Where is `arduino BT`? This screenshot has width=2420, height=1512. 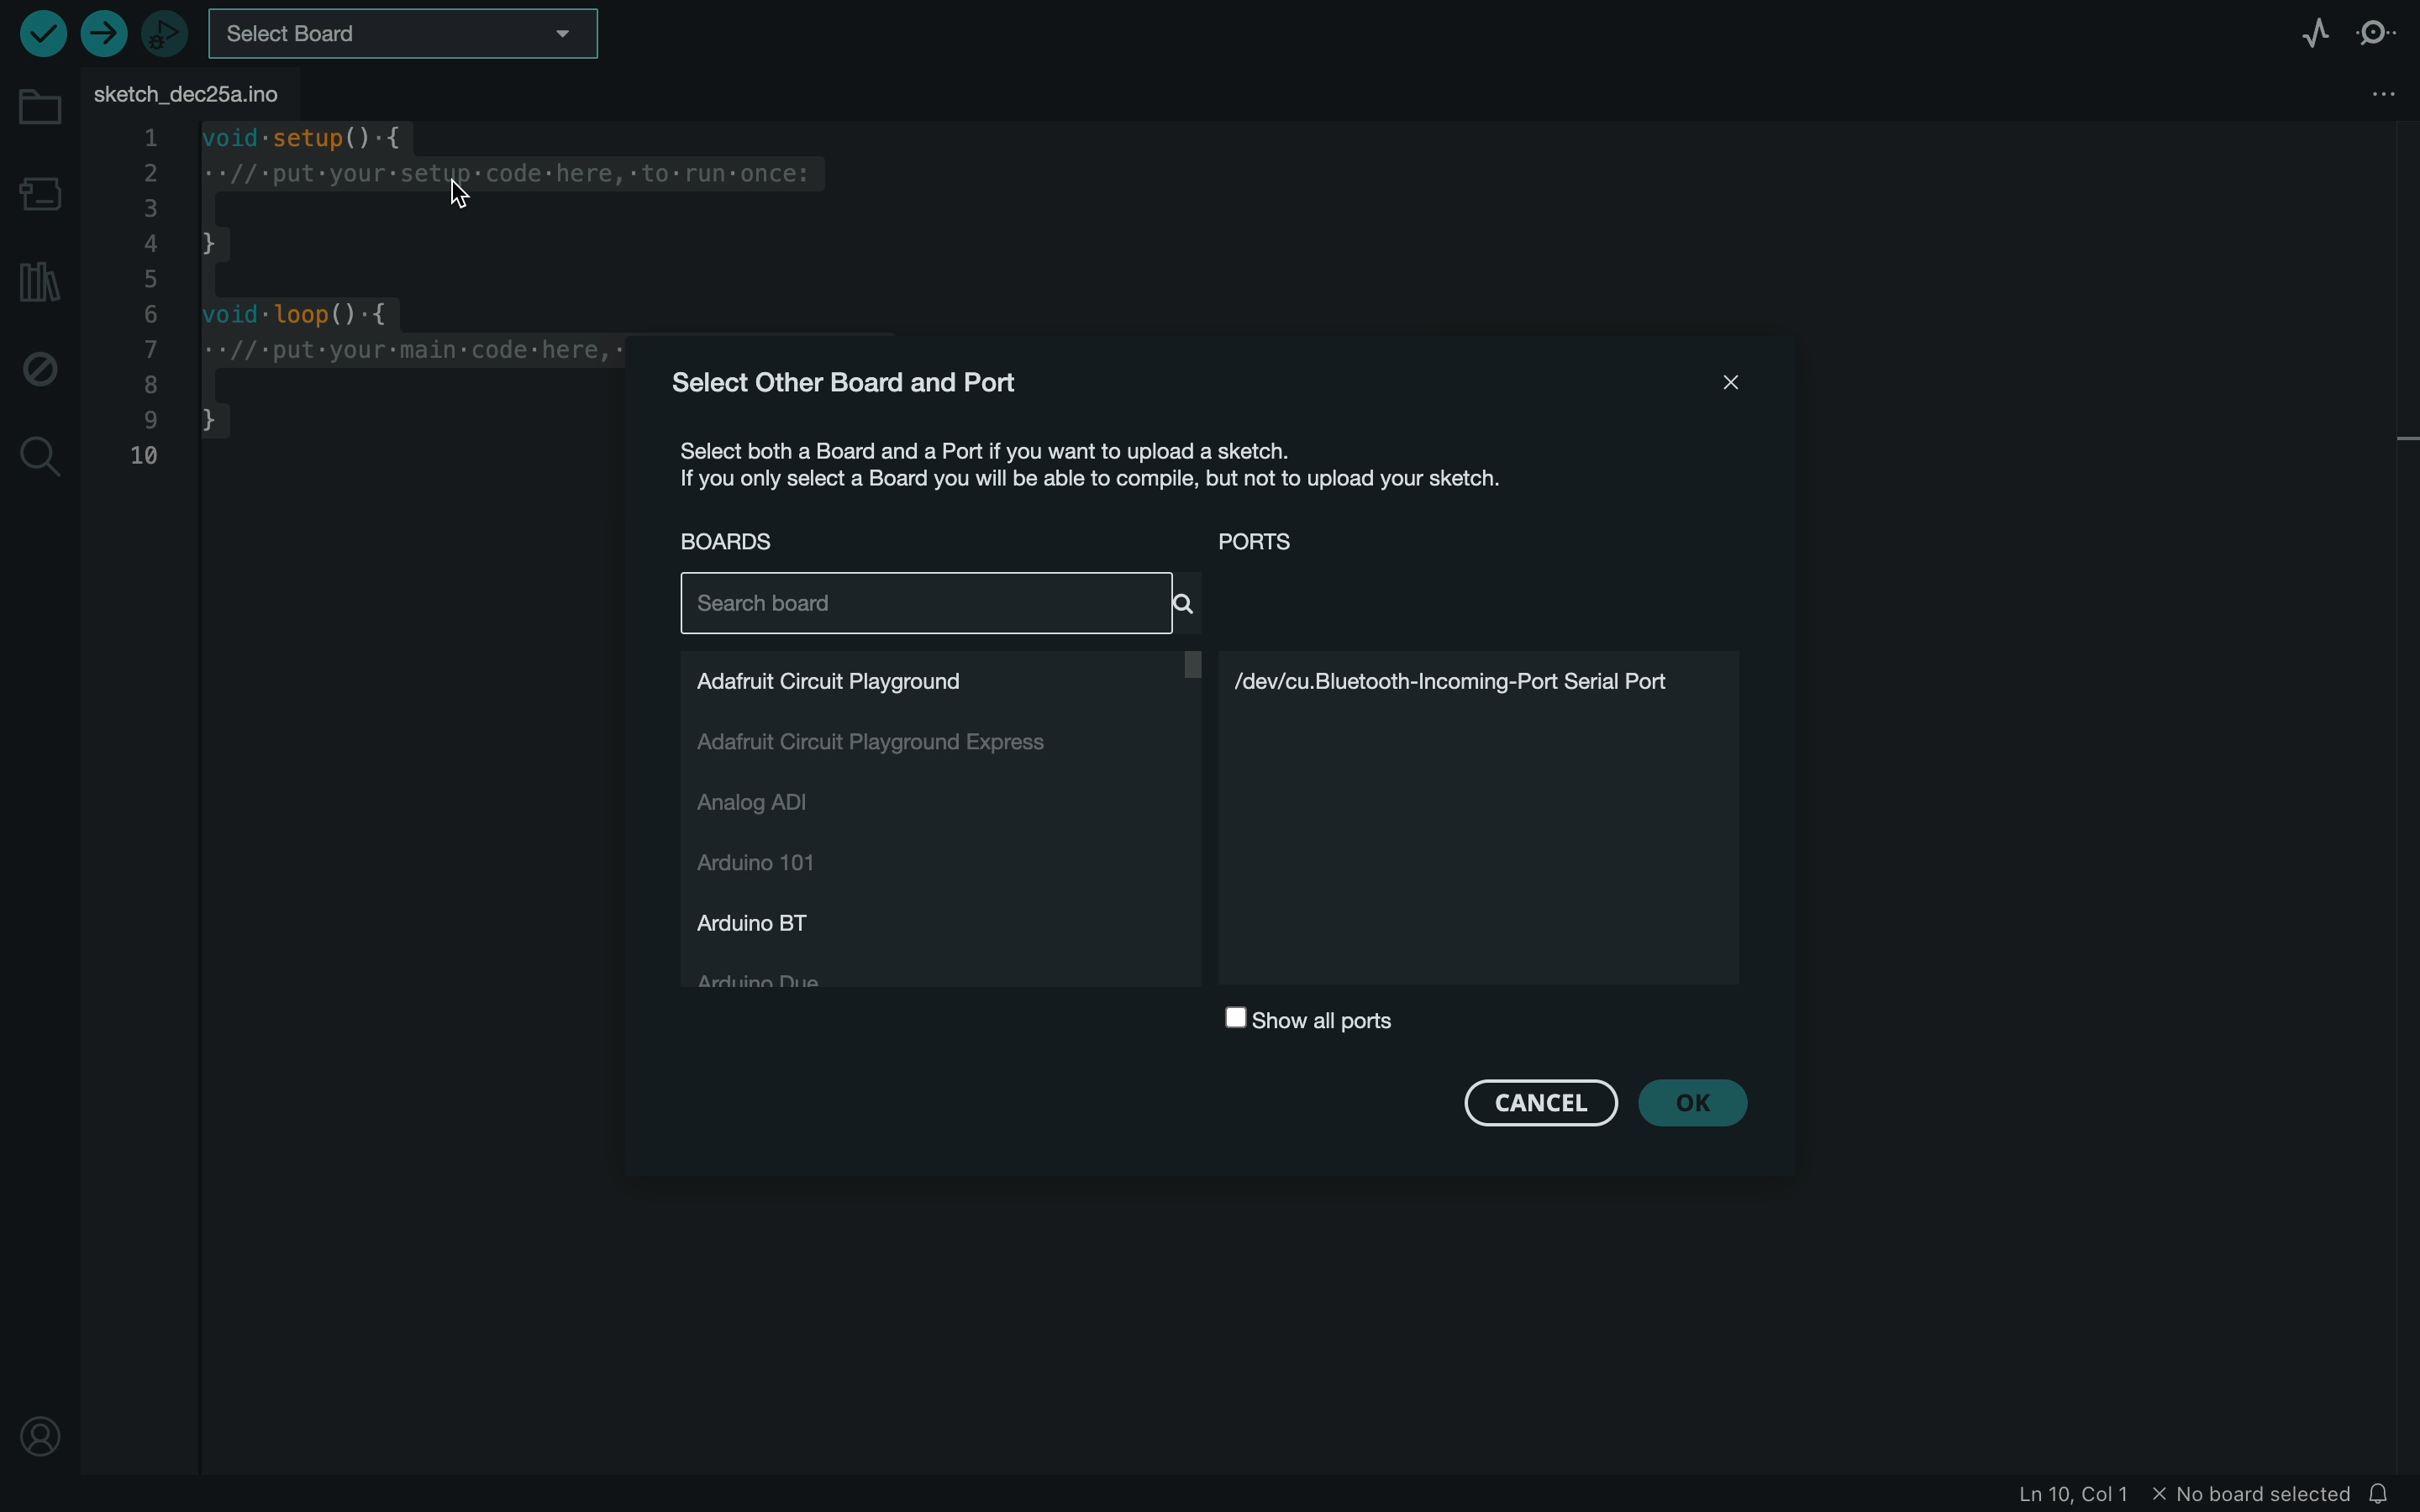 arduino BT is located at coordinates (770, 922).